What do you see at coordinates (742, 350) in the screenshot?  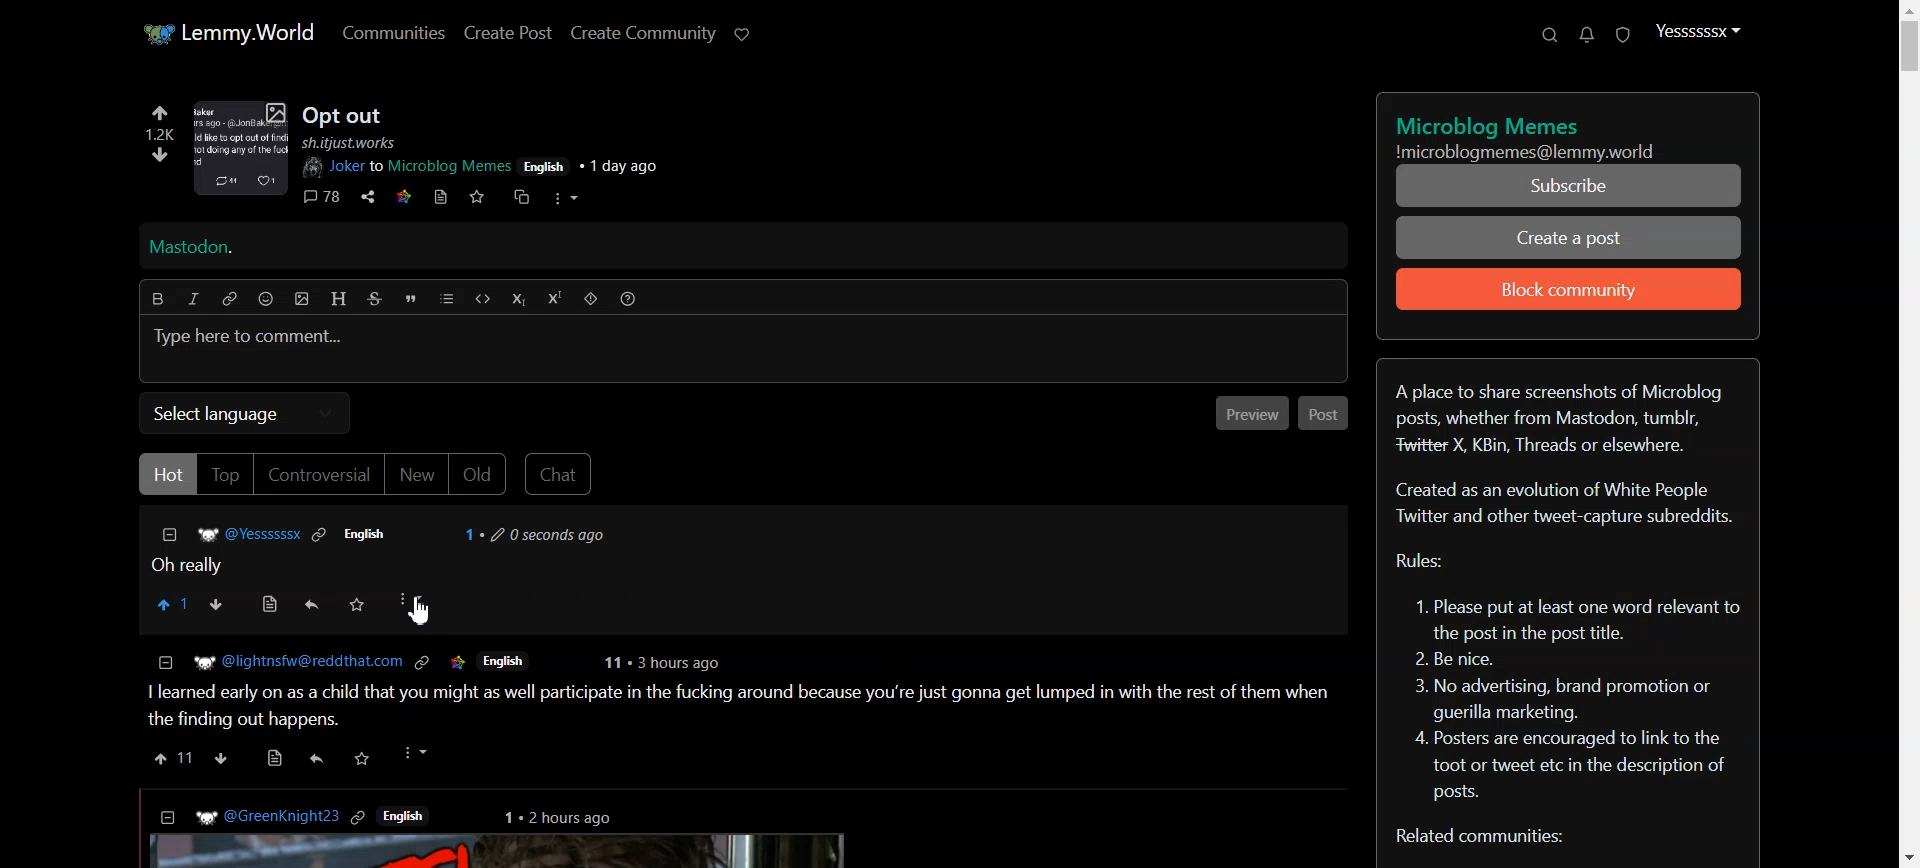 I see `Typing window` at bounding box center [742, 350].